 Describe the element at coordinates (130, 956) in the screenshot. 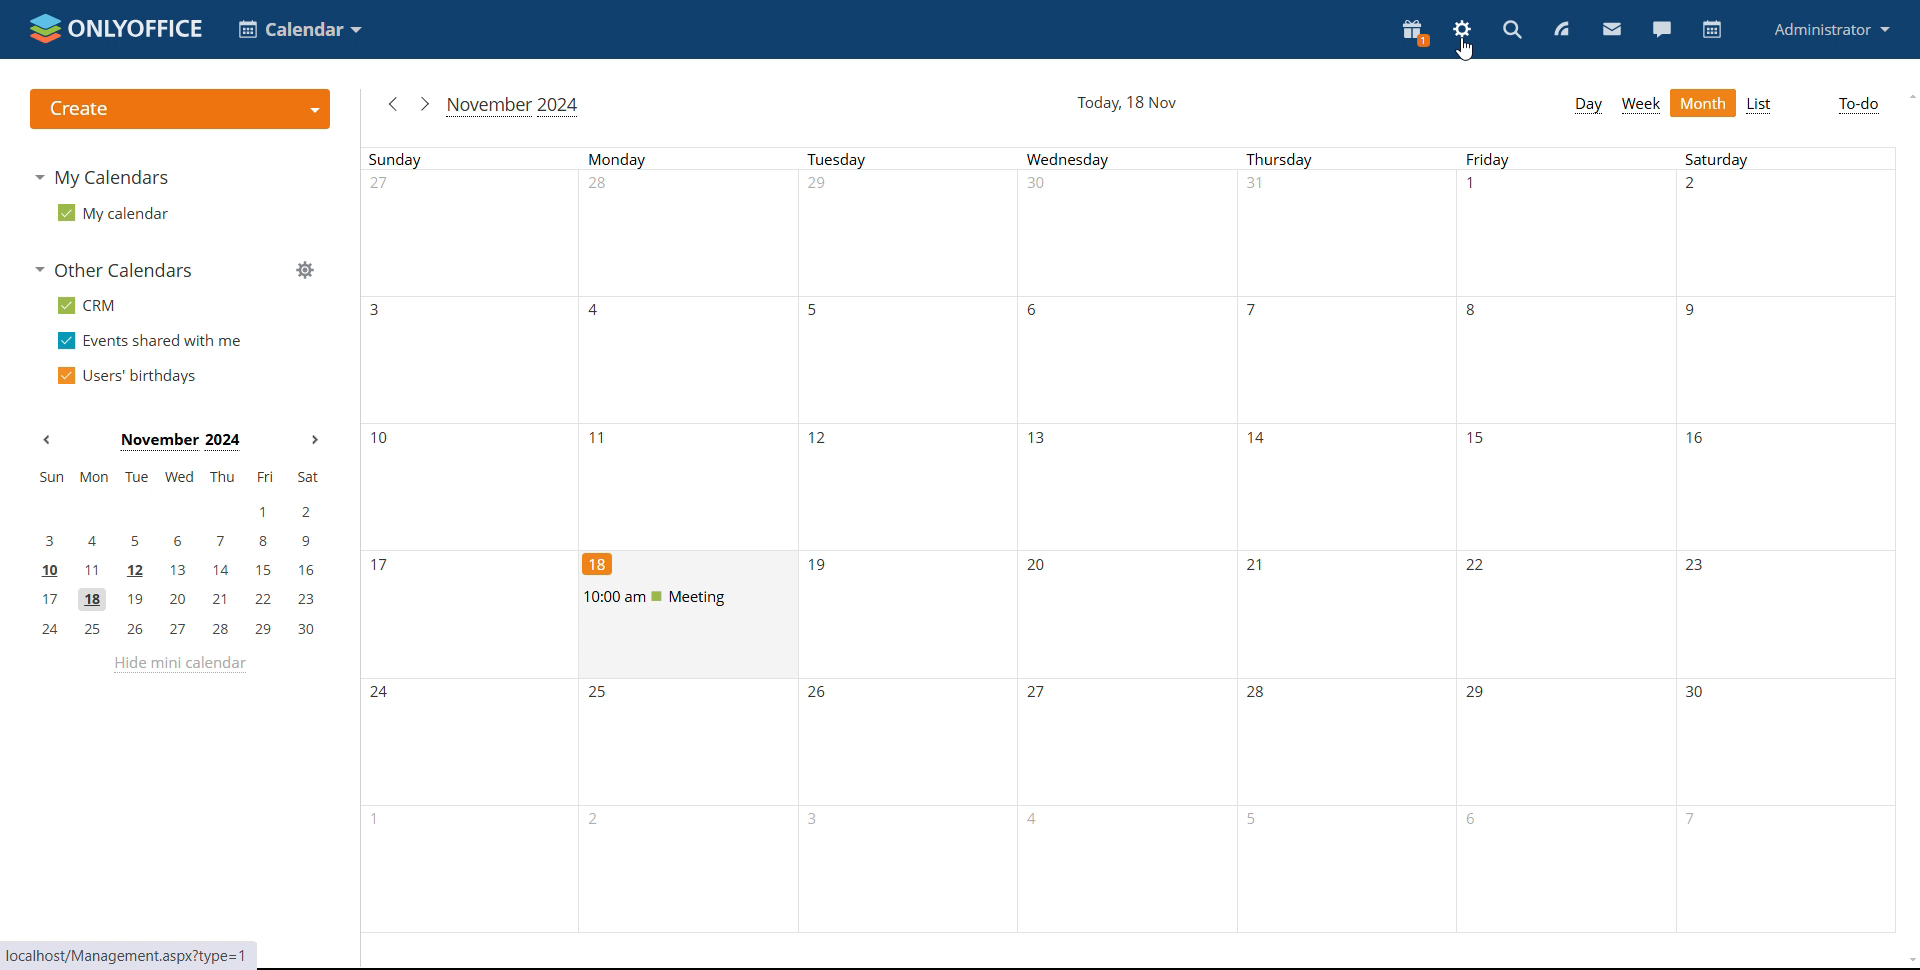

I see `web address` at that location.